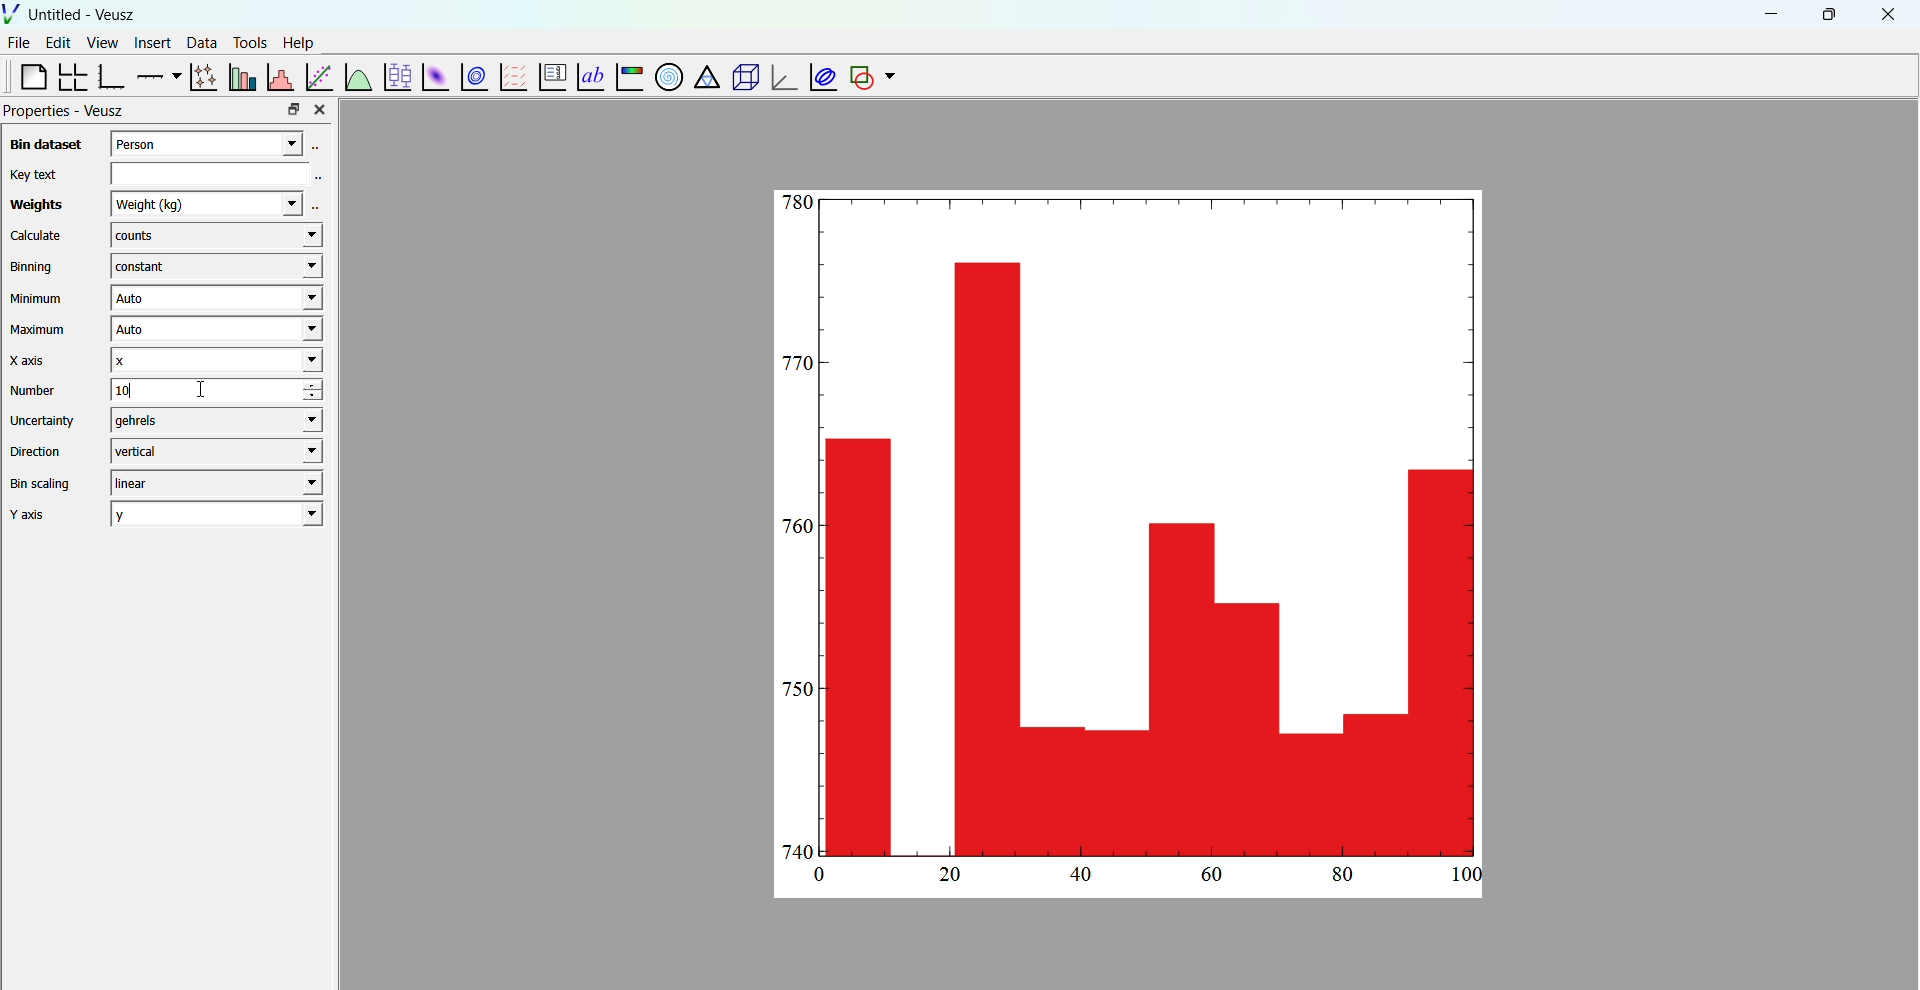  I want to click on plot bar chats, so click(240, 77).